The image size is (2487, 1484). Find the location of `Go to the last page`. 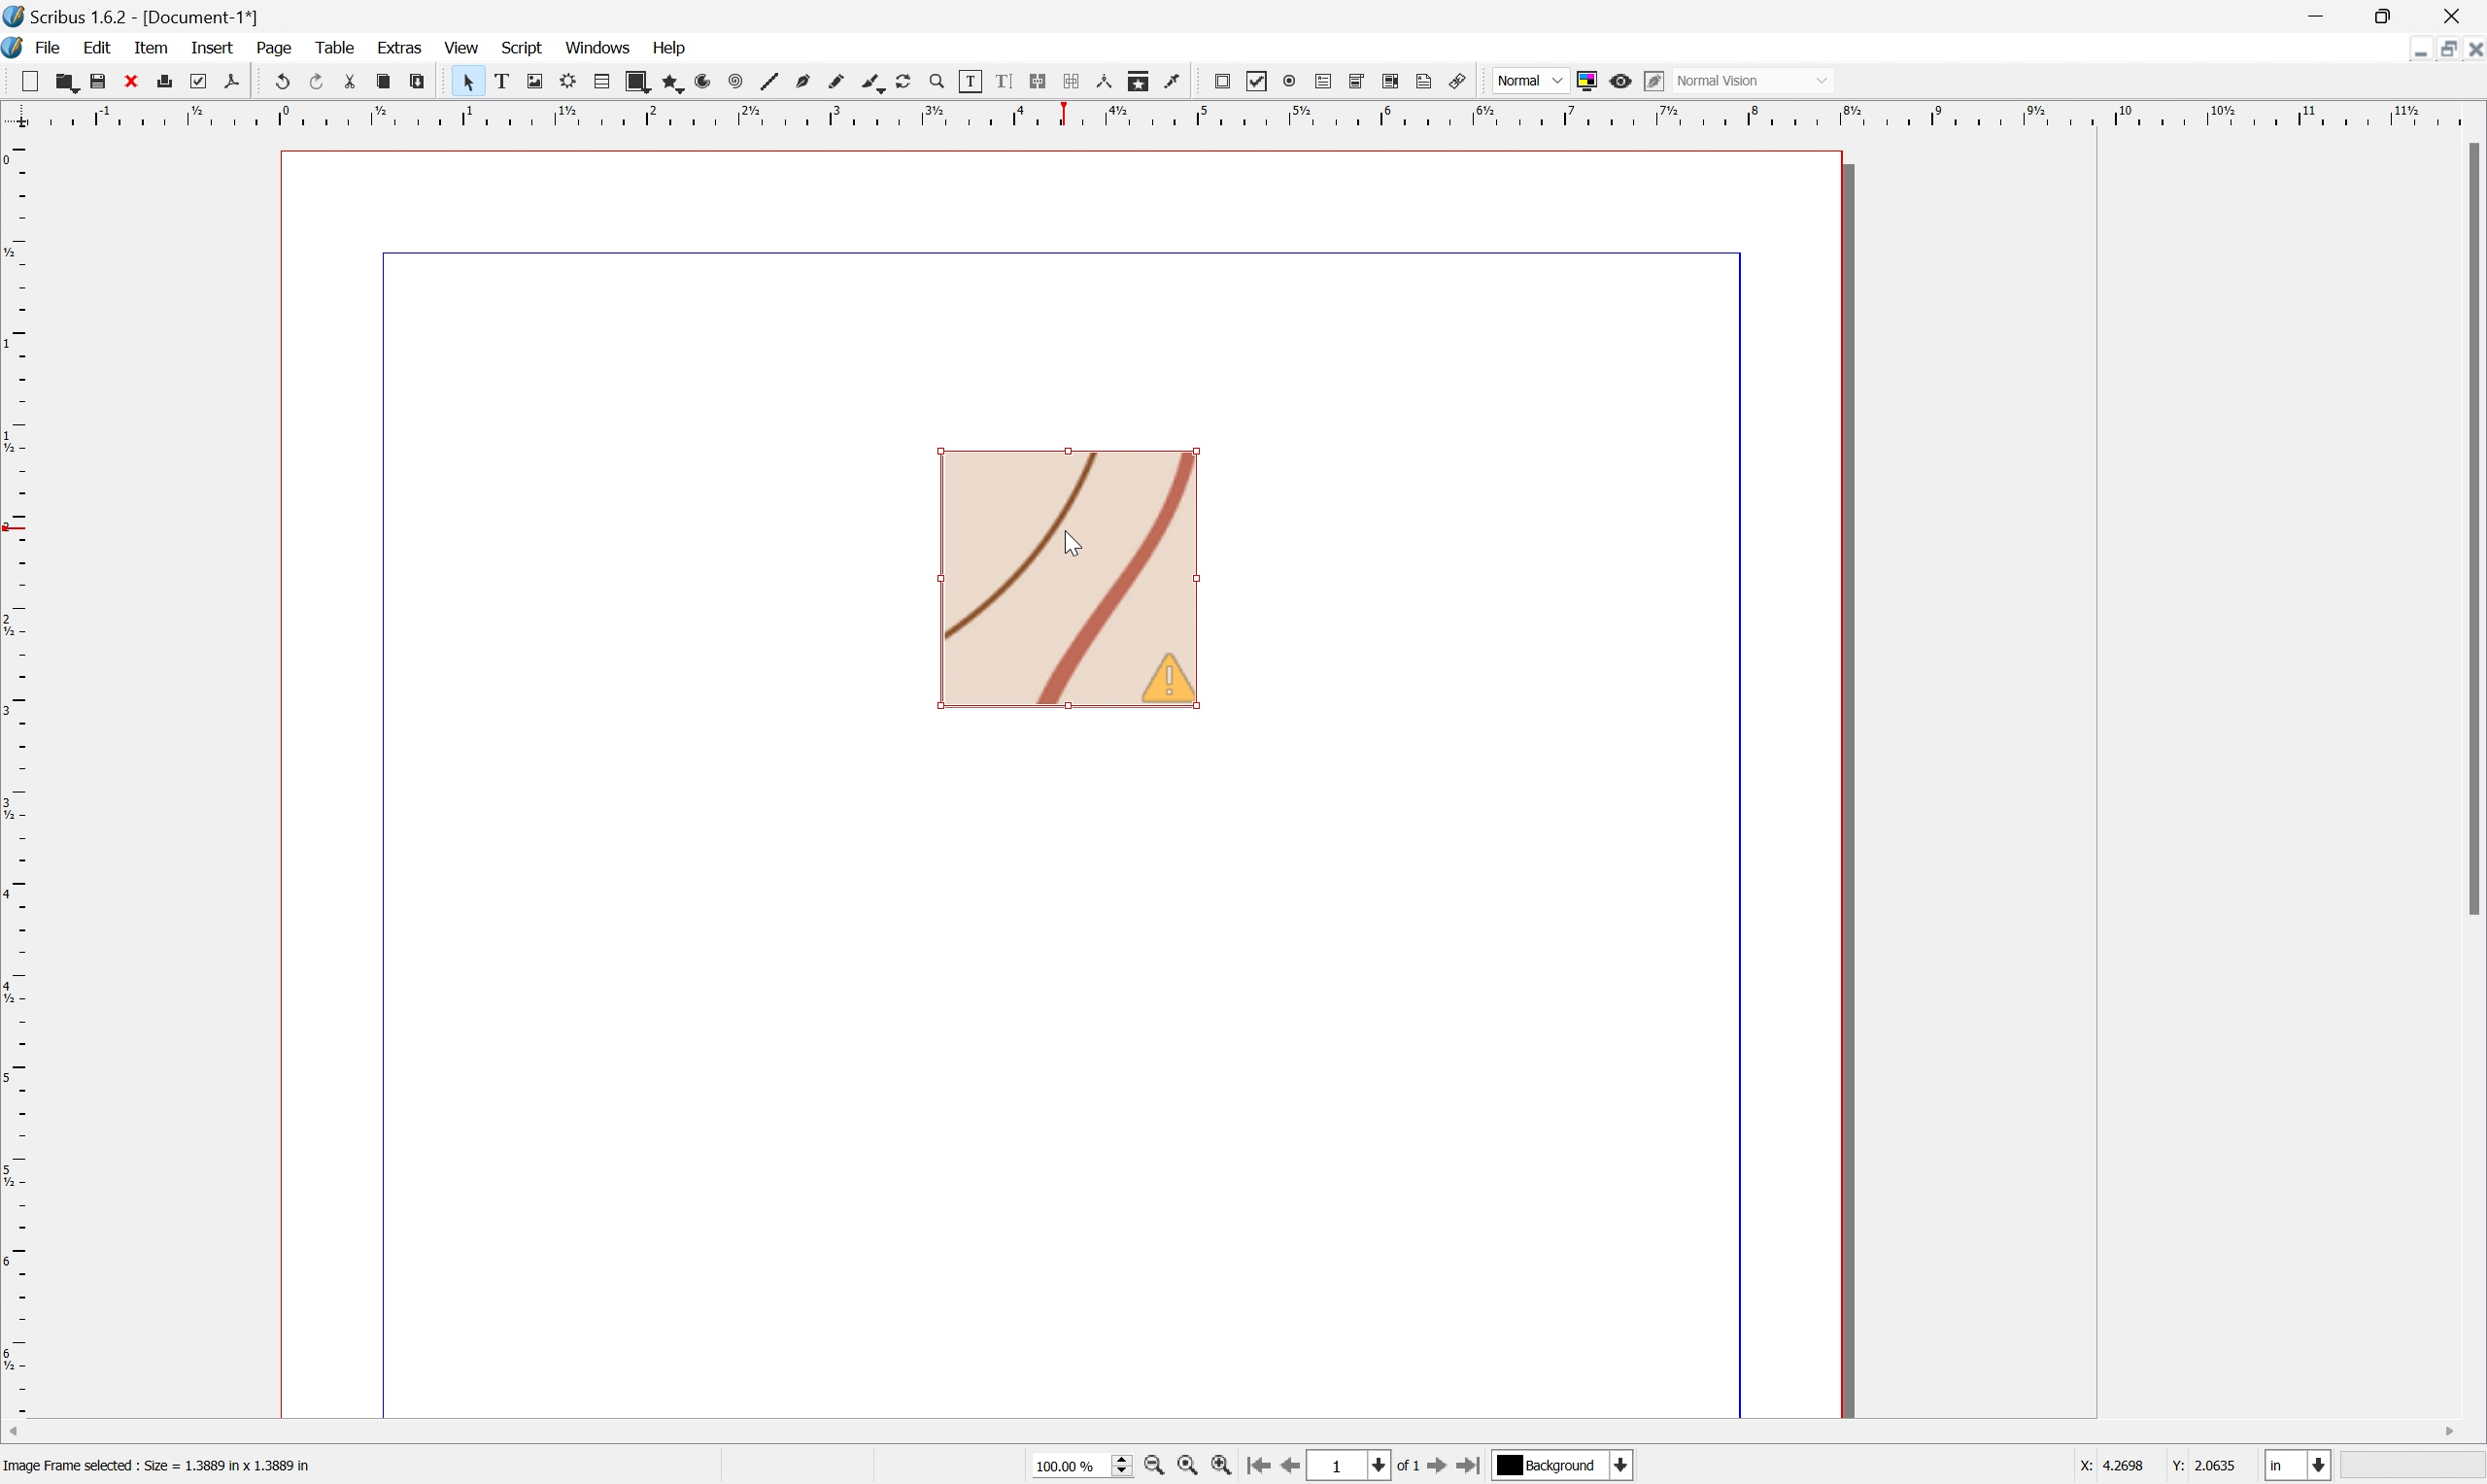

Go to the last page is located at coordinates (1467, 1468).